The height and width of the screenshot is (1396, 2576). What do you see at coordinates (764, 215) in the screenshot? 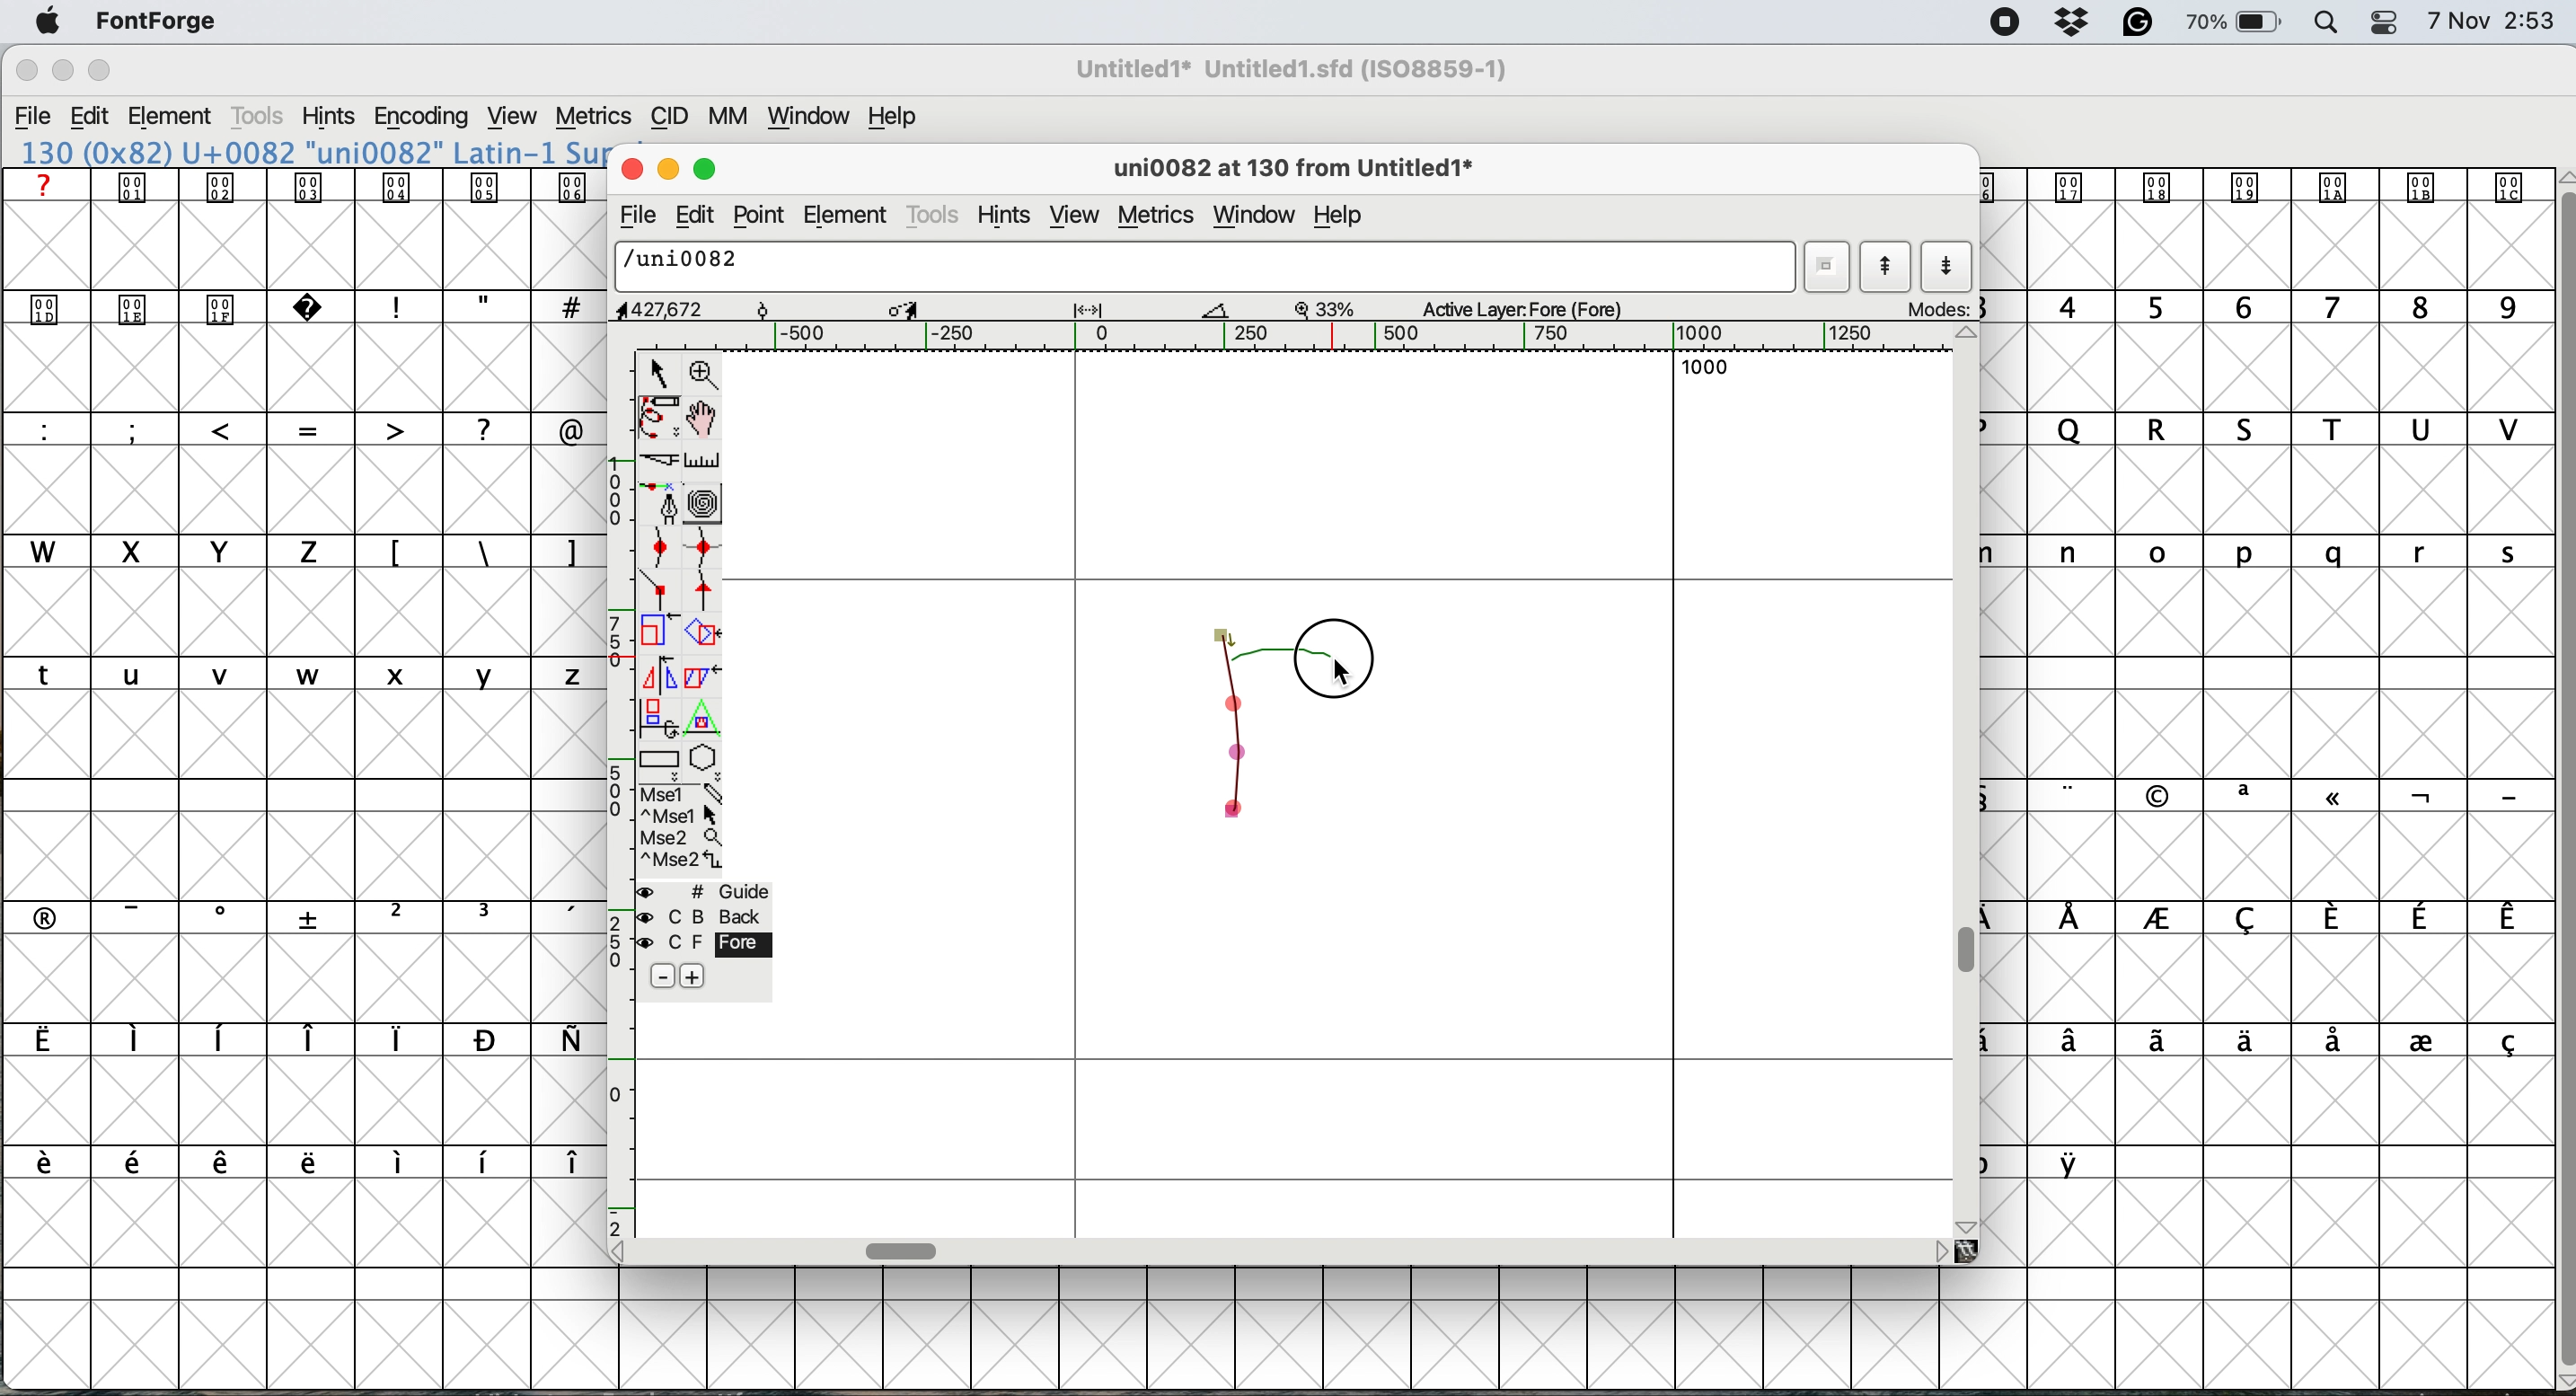
I see `point` at bounding box center [764, 215].